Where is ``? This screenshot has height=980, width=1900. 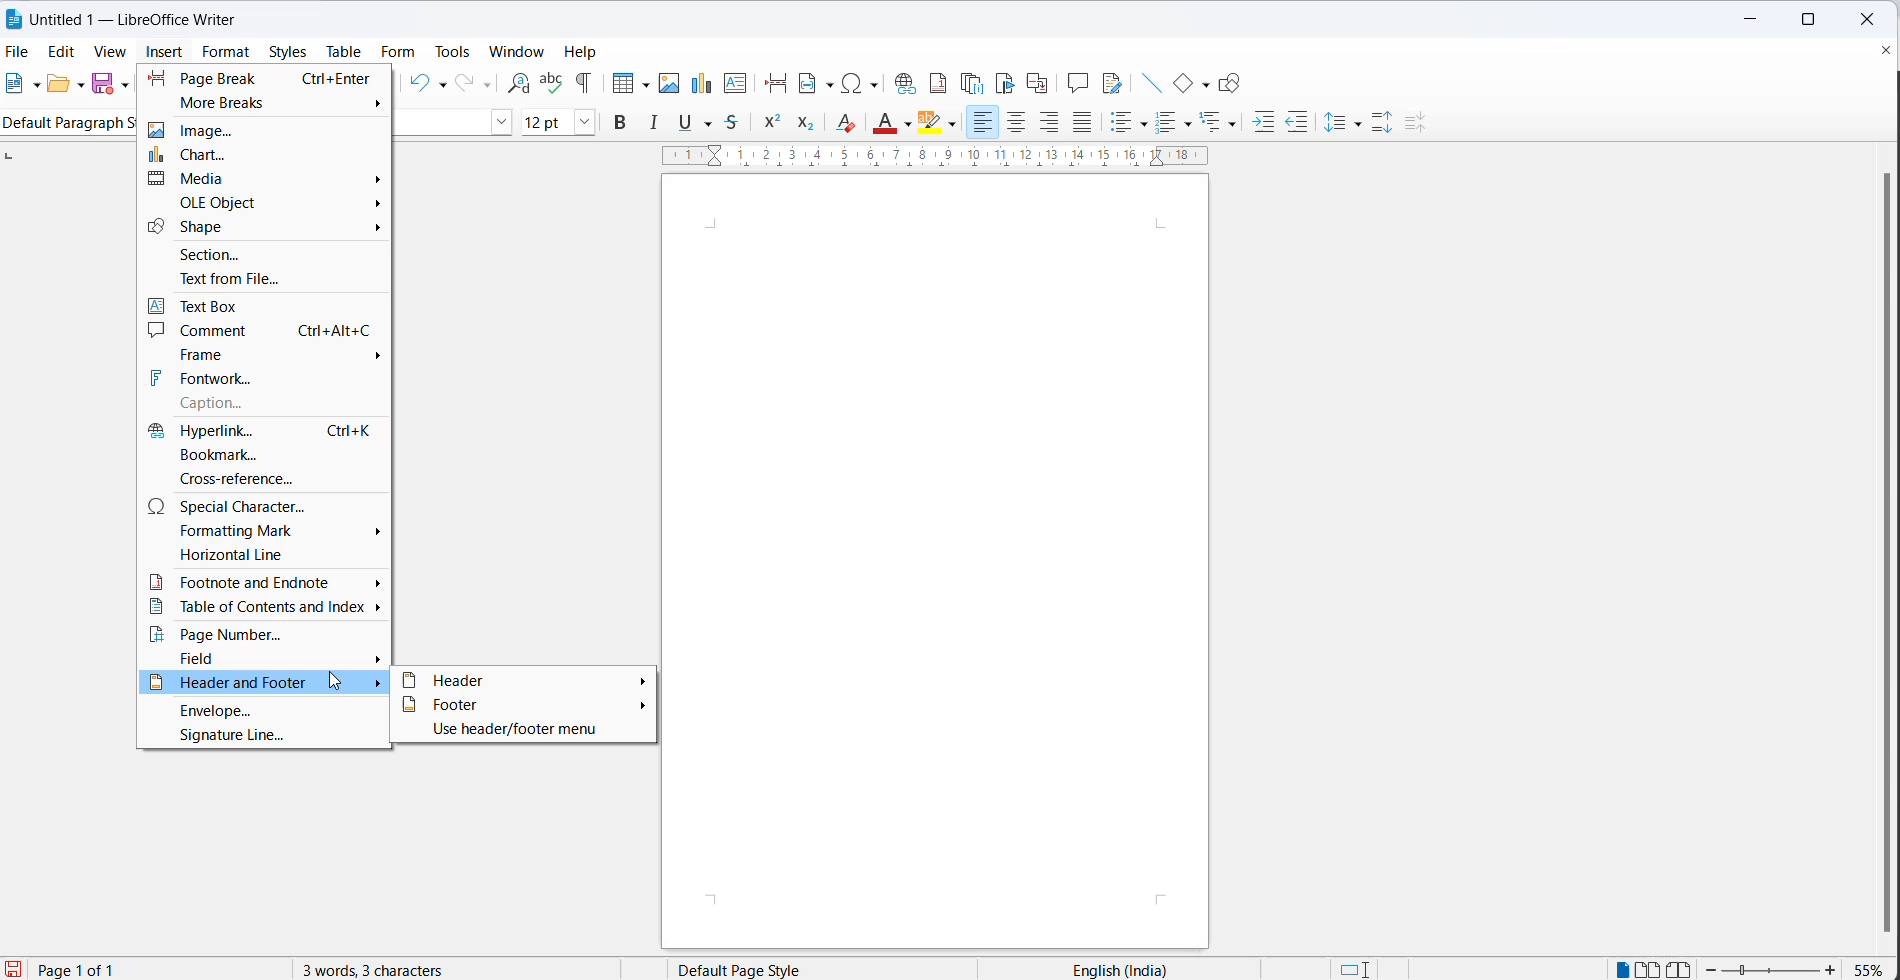
 is located at coordinates (269, 683).